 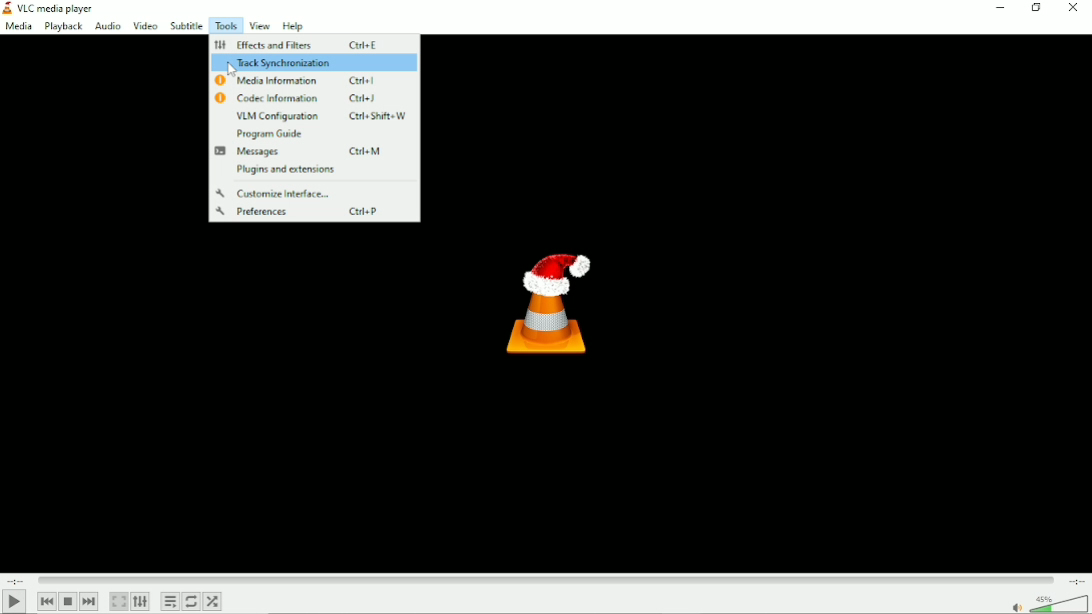 I want to click on Messages, so click(x=301, y=152).